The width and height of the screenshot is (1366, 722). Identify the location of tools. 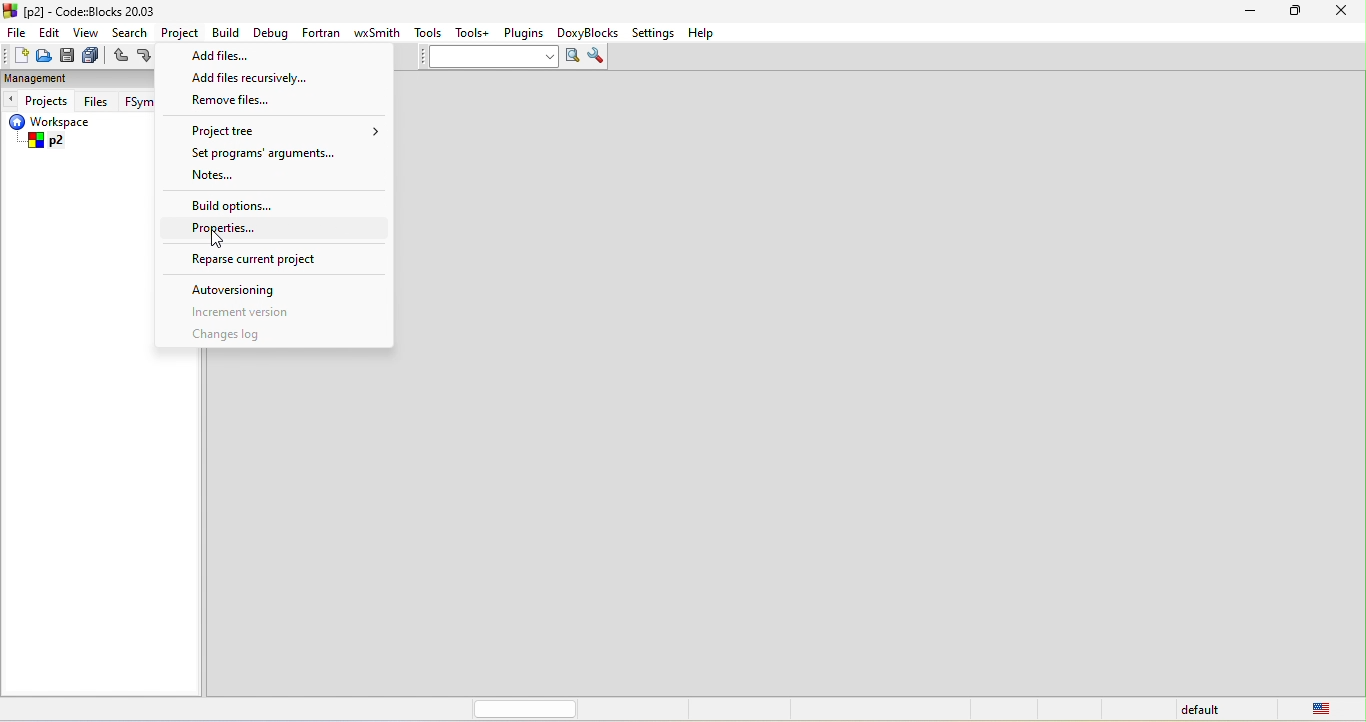
(429, 35).